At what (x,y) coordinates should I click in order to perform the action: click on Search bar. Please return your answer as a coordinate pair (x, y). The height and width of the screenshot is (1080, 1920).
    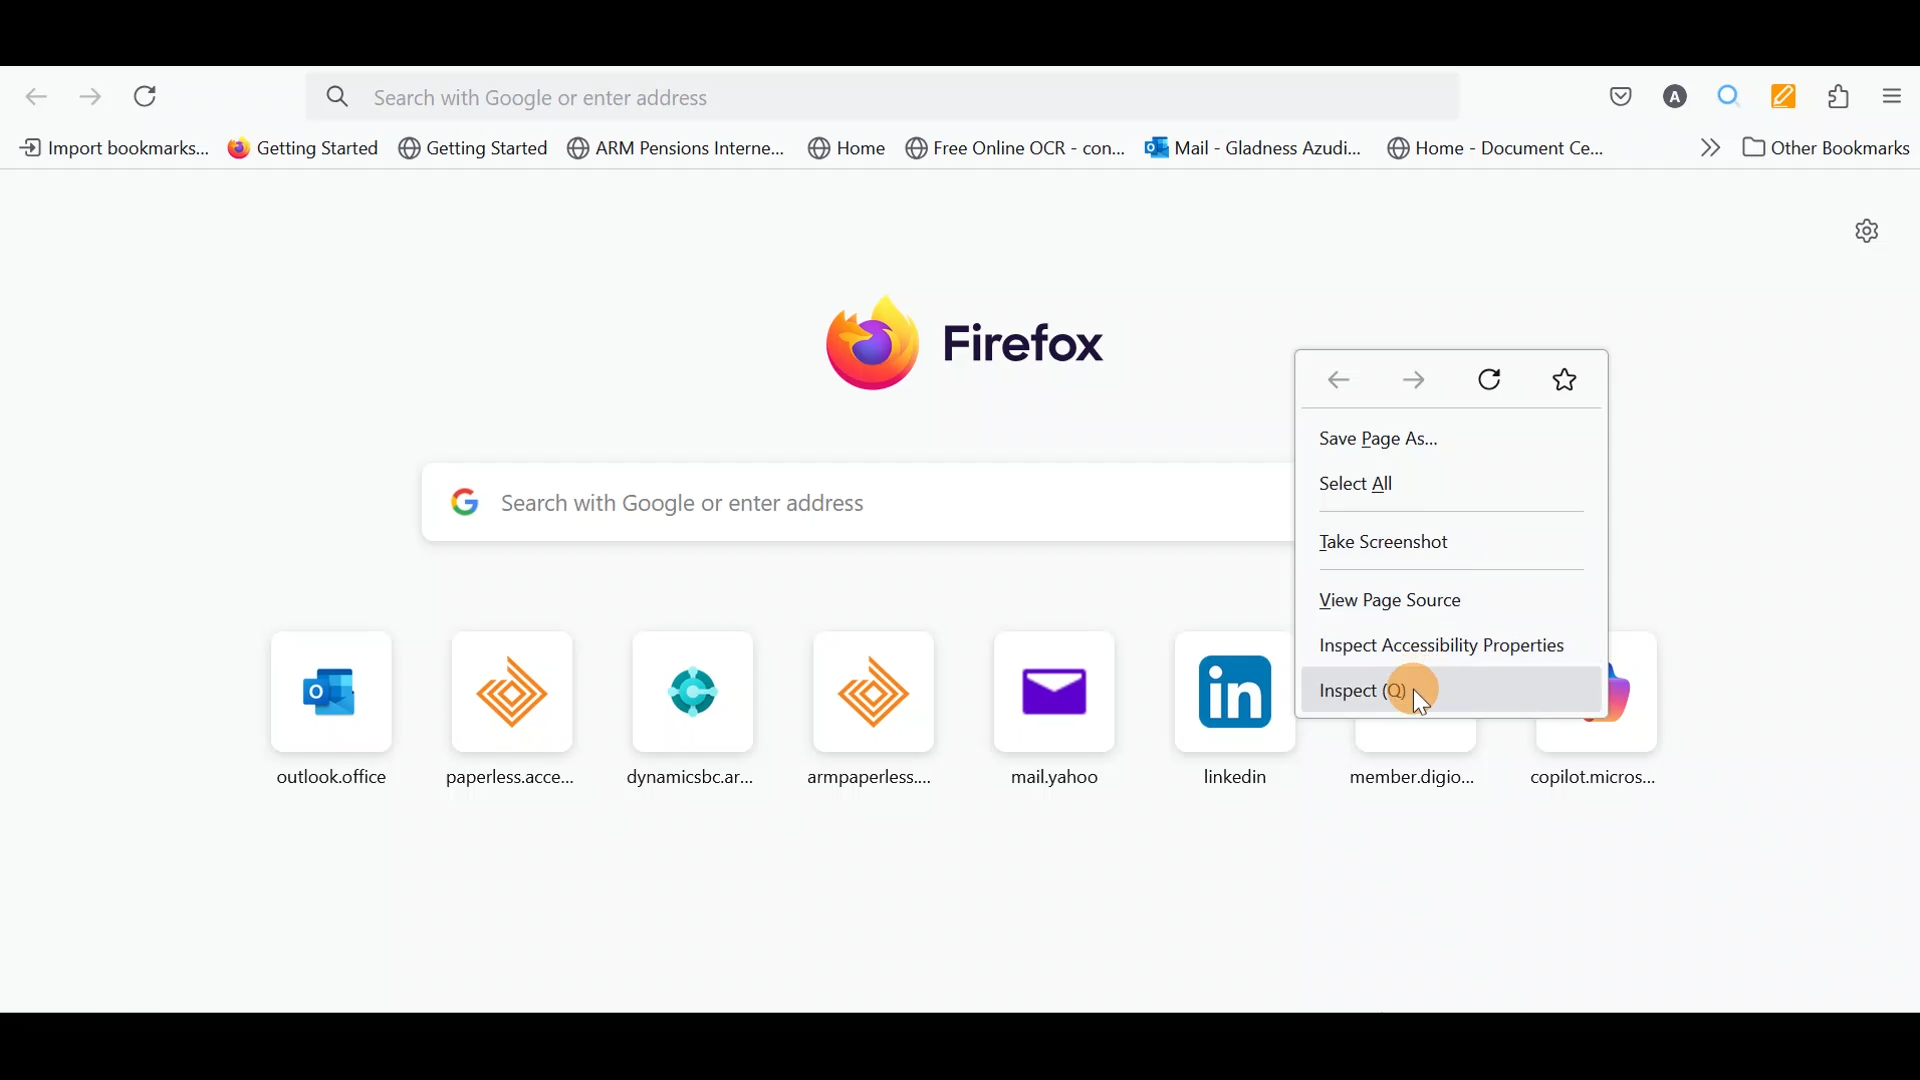
    Looking at the image, I should click on (897, 93).